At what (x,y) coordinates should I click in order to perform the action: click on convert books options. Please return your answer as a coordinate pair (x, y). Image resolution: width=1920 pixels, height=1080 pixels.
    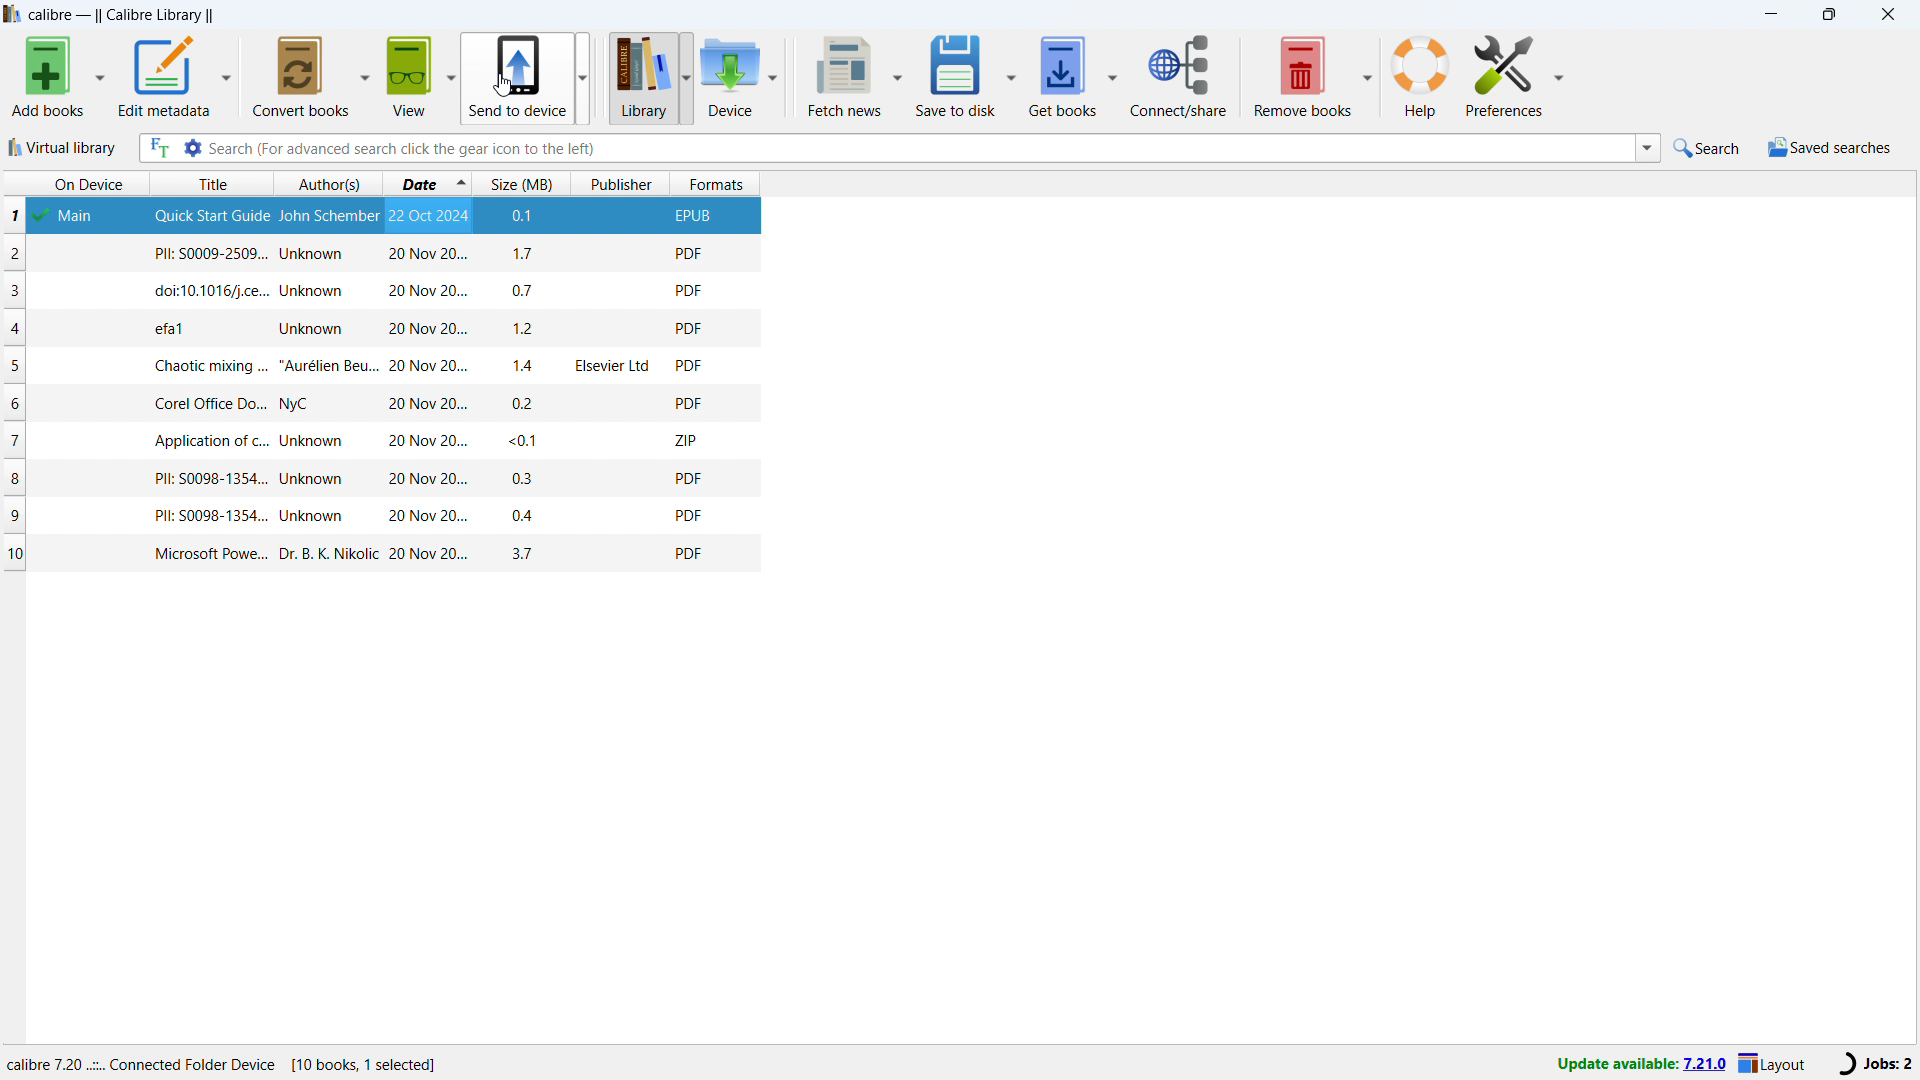
    Looking at the image, I should click on (364, 74).